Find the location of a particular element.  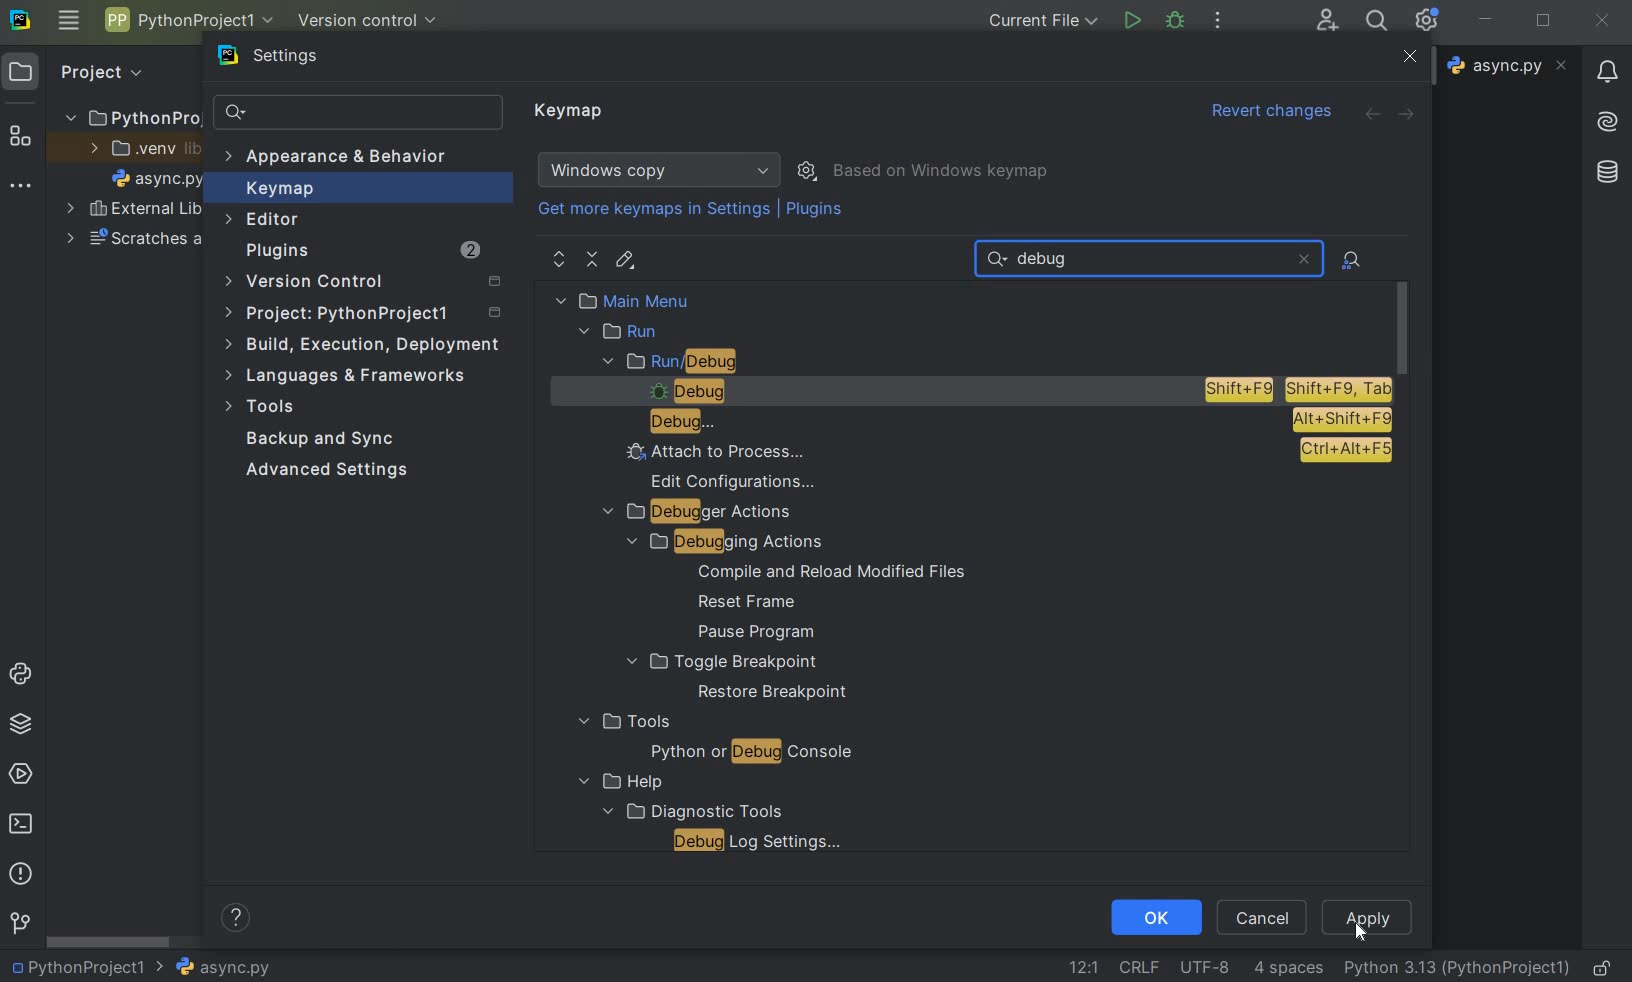

file encoding is located at coordinates (1207, 966).